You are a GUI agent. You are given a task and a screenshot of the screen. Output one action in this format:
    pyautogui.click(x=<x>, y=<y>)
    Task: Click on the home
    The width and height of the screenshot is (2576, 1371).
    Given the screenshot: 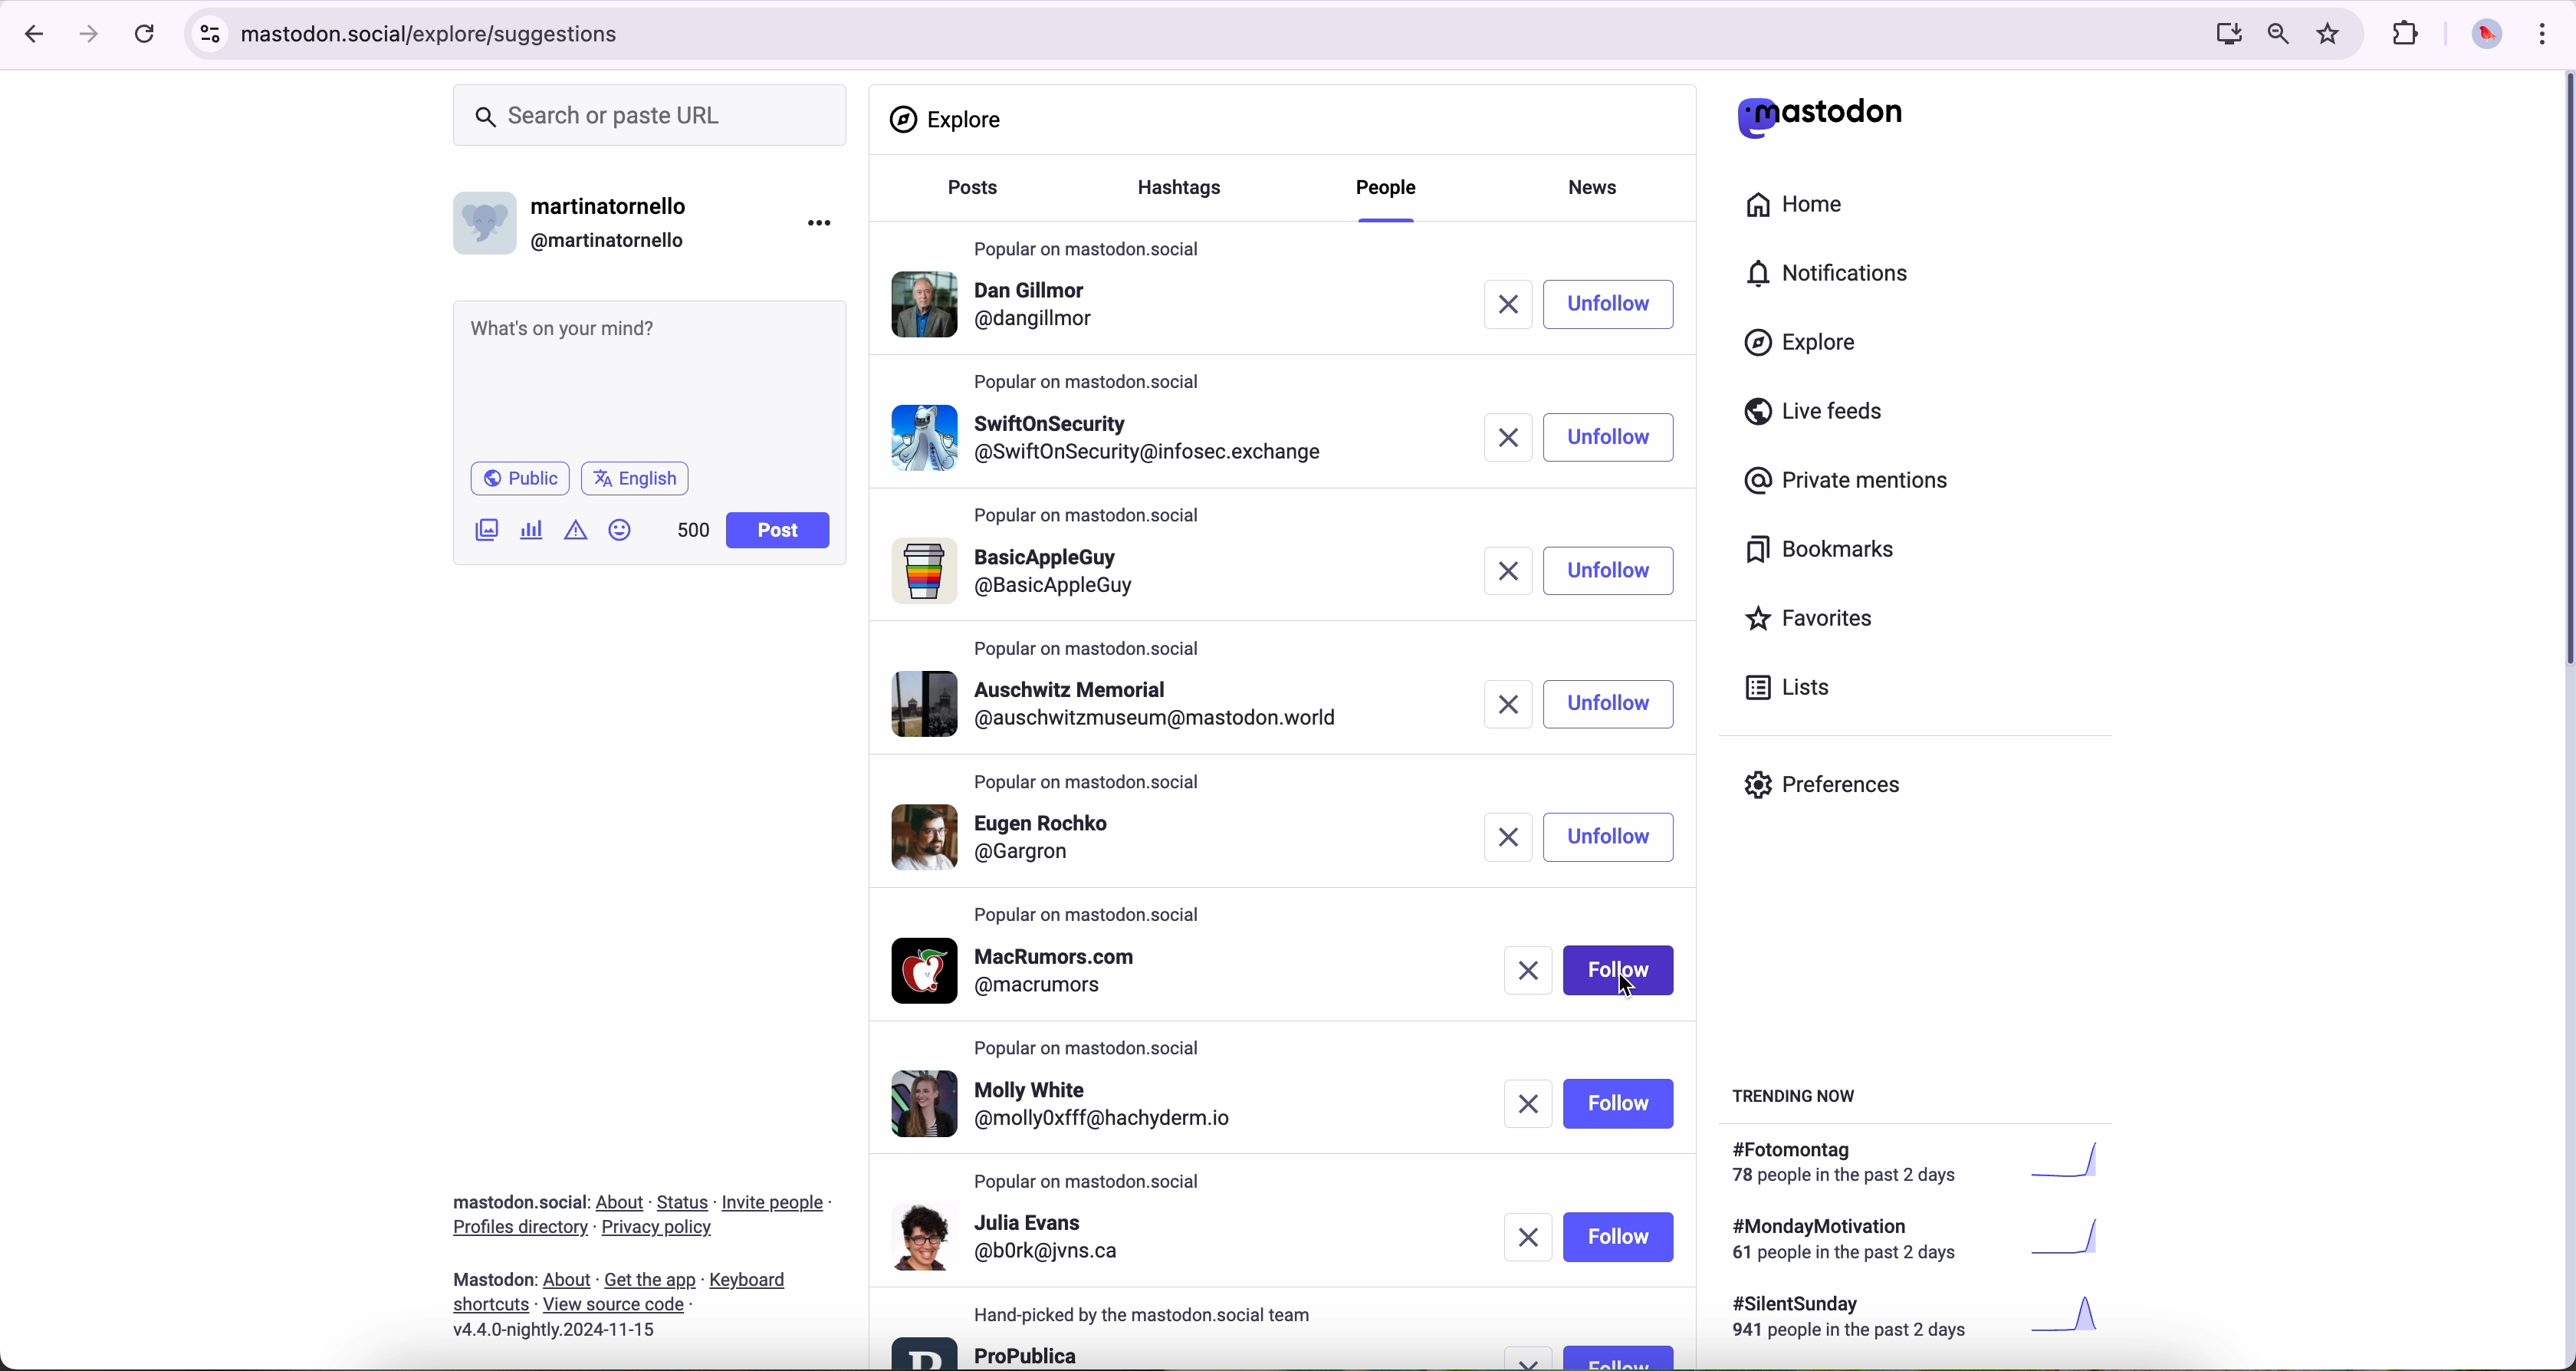 What is the action you would take?
    pyautogui.click(x=1806, y=209)
    